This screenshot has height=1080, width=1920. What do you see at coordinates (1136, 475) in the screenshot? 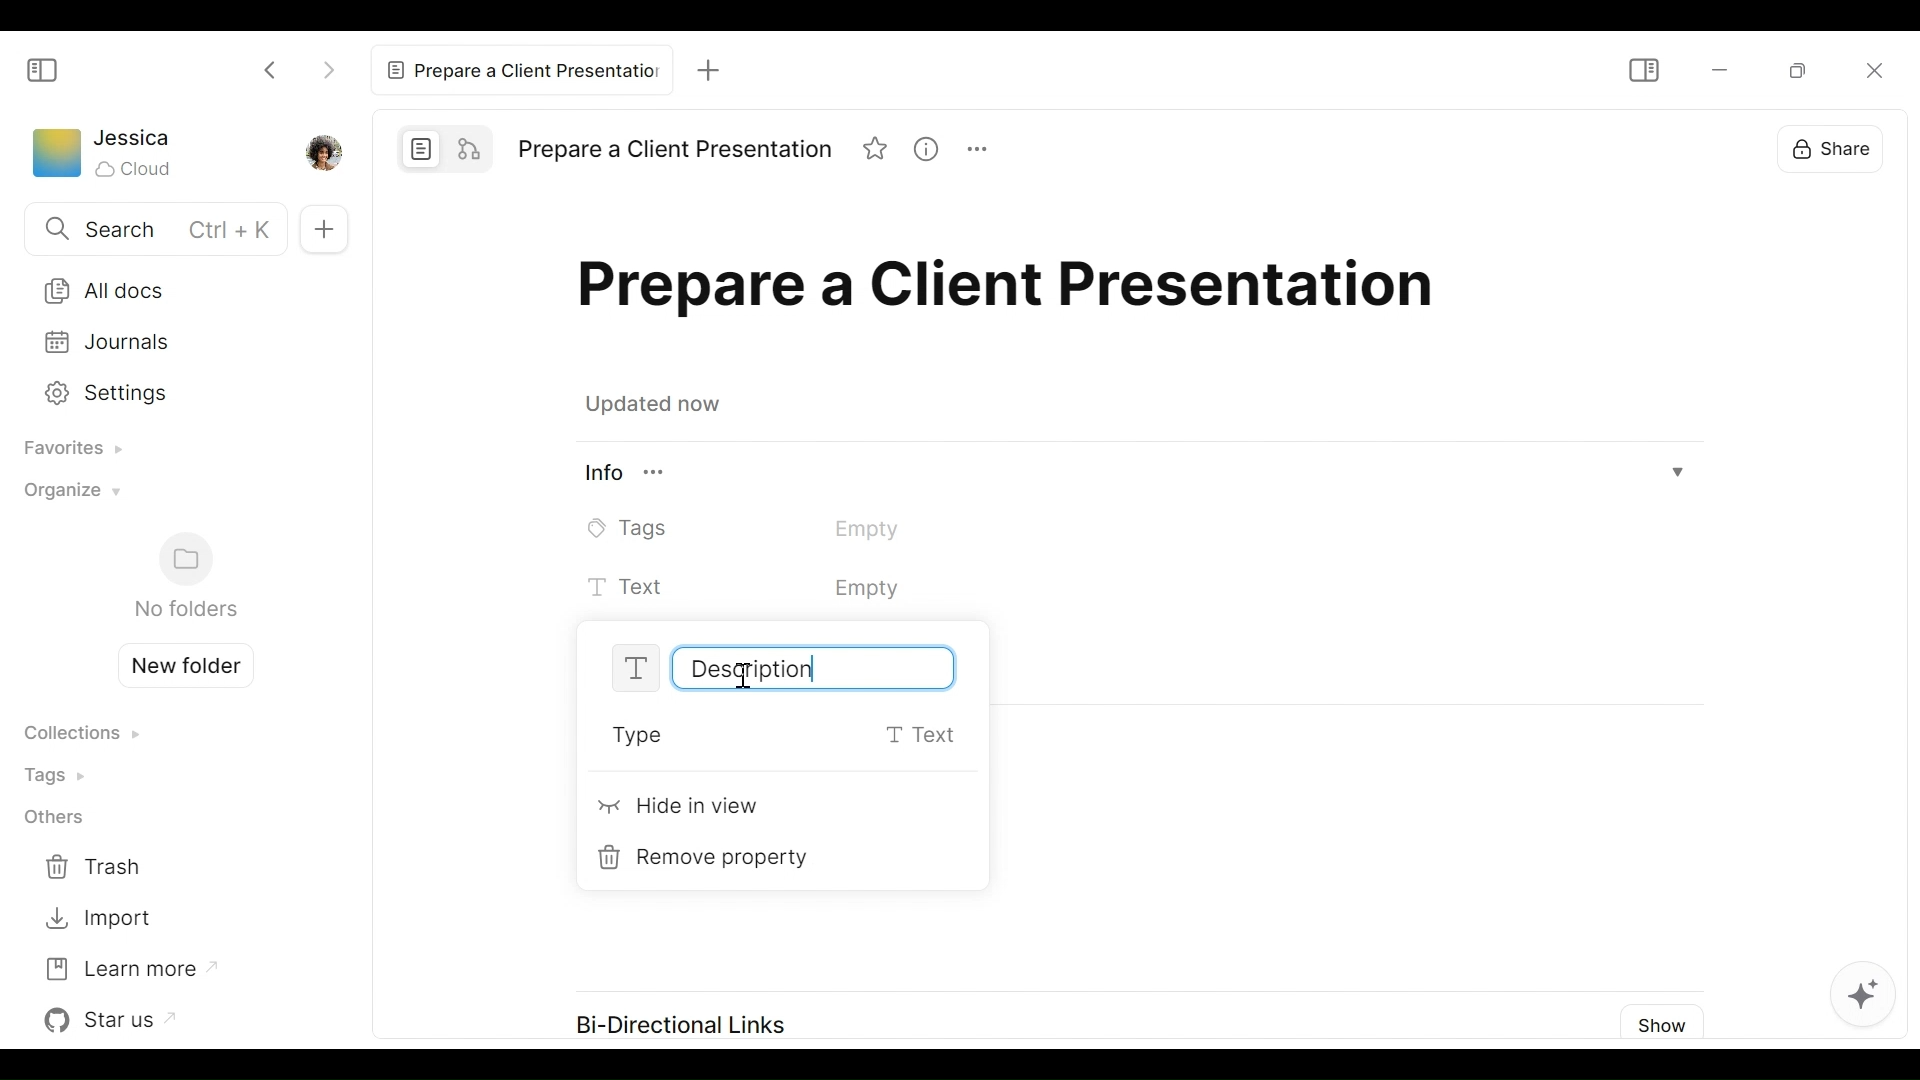
I see `View Information` at bounding box center [1136, 475].